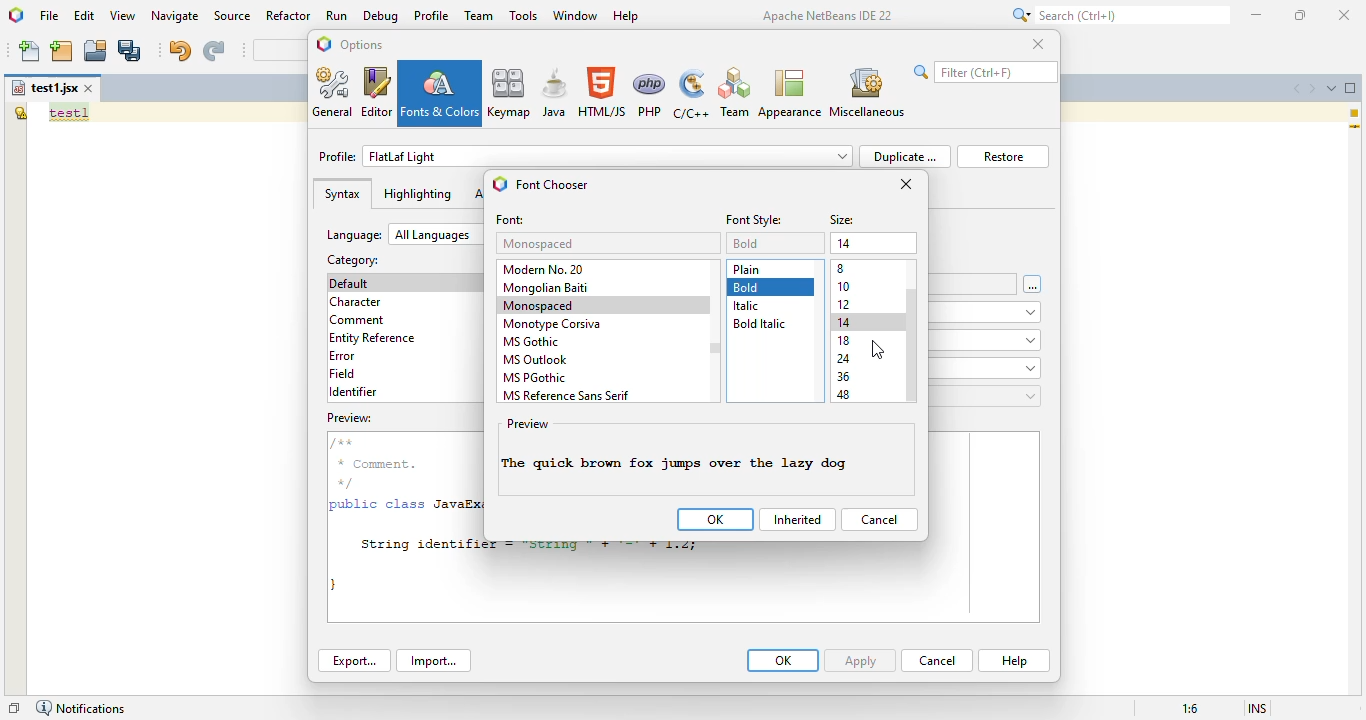 Image resolution: width=1366 pixels, height=720 pixels. Describe the element at coordinates (797, 519) in the screenshot. I see `inherited` at that location.